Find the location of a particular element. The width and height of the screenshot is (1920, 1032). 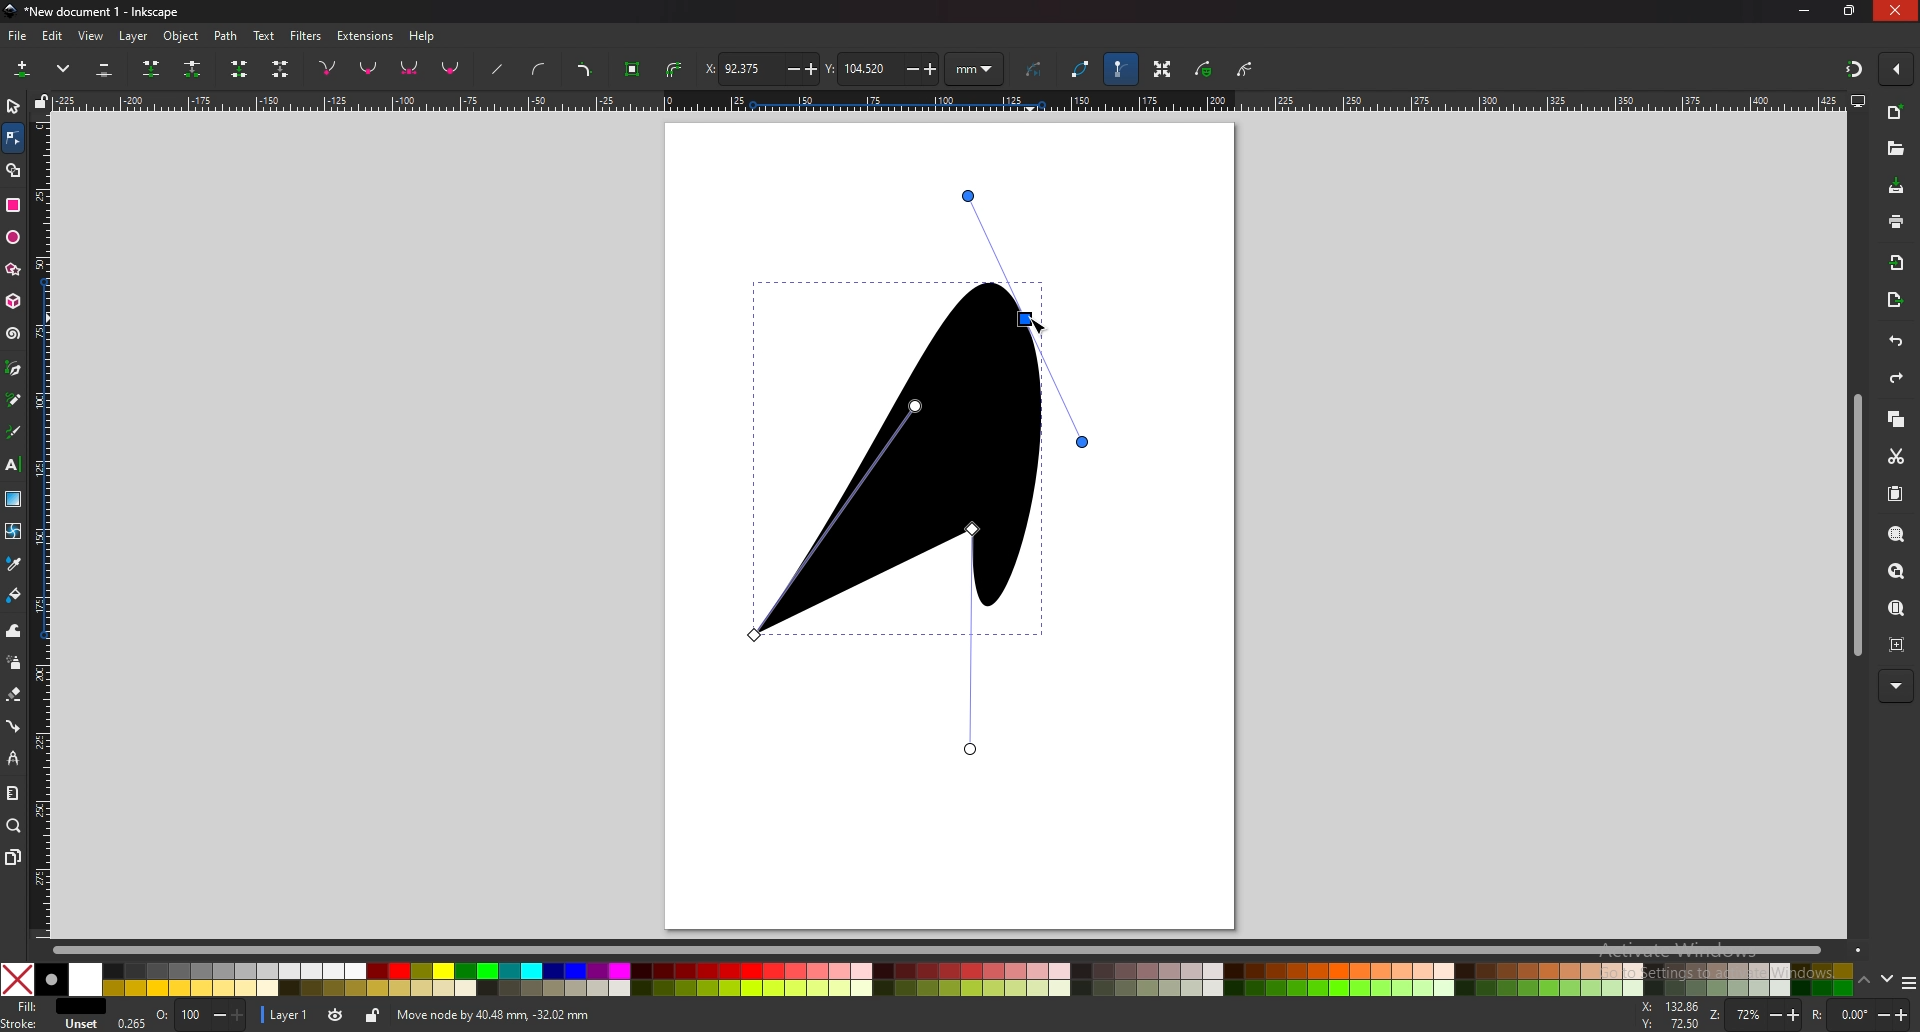

pen is located at coordinates (14, 369).